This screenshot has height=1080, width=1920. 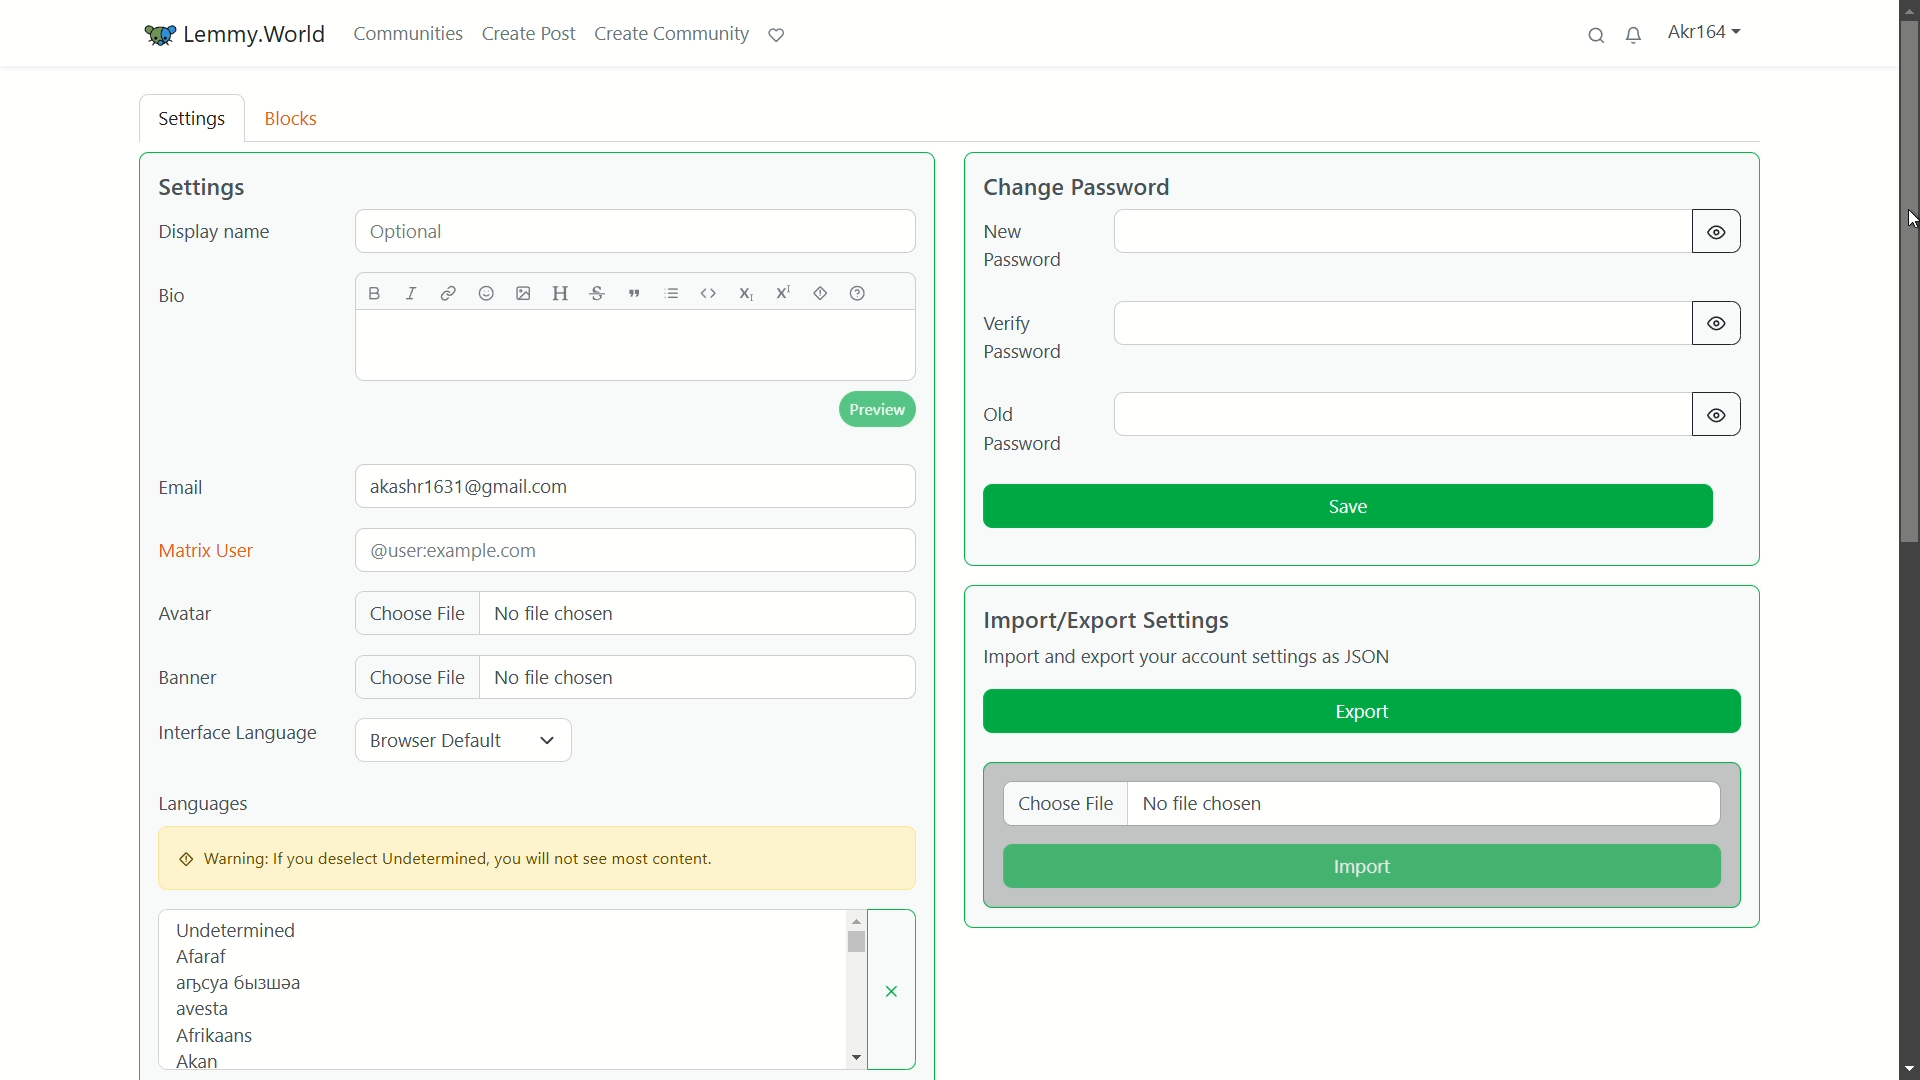 I want to click on communities, so click(x=406, y=34).